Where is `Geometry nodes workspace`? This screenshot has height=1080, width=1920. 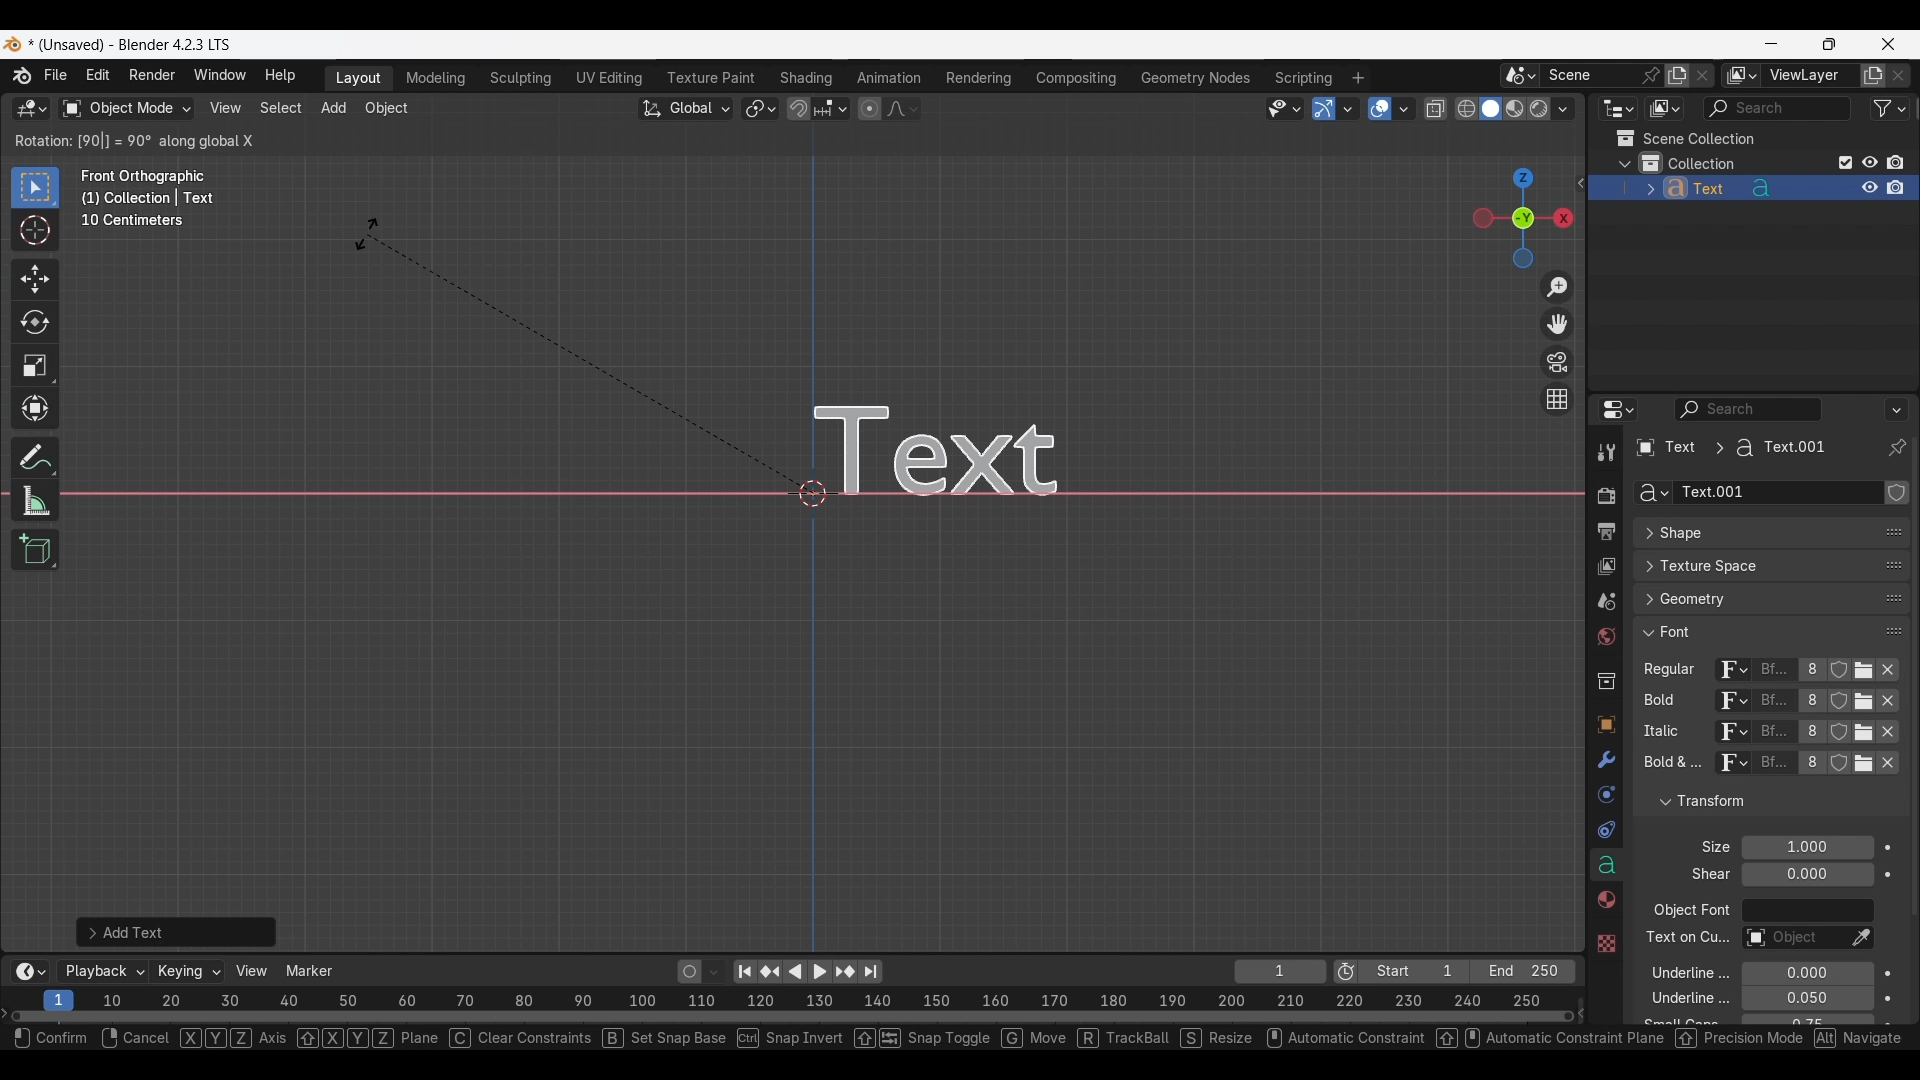
Geometry nodes workspace is located at coordinates (1195, 77).